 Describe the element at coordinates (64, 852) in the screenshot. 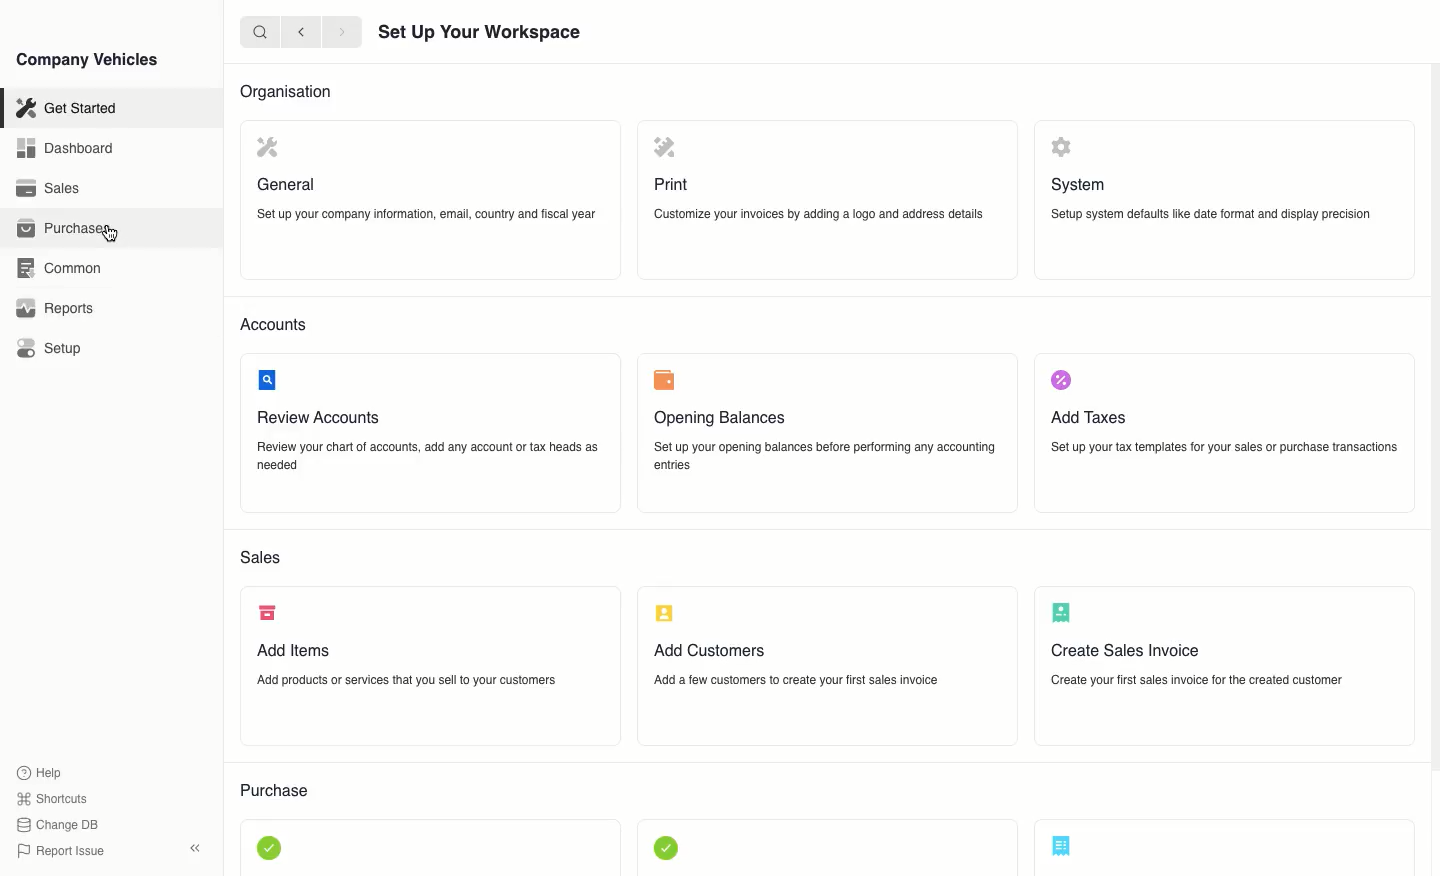

I see `Report issue` at that location.